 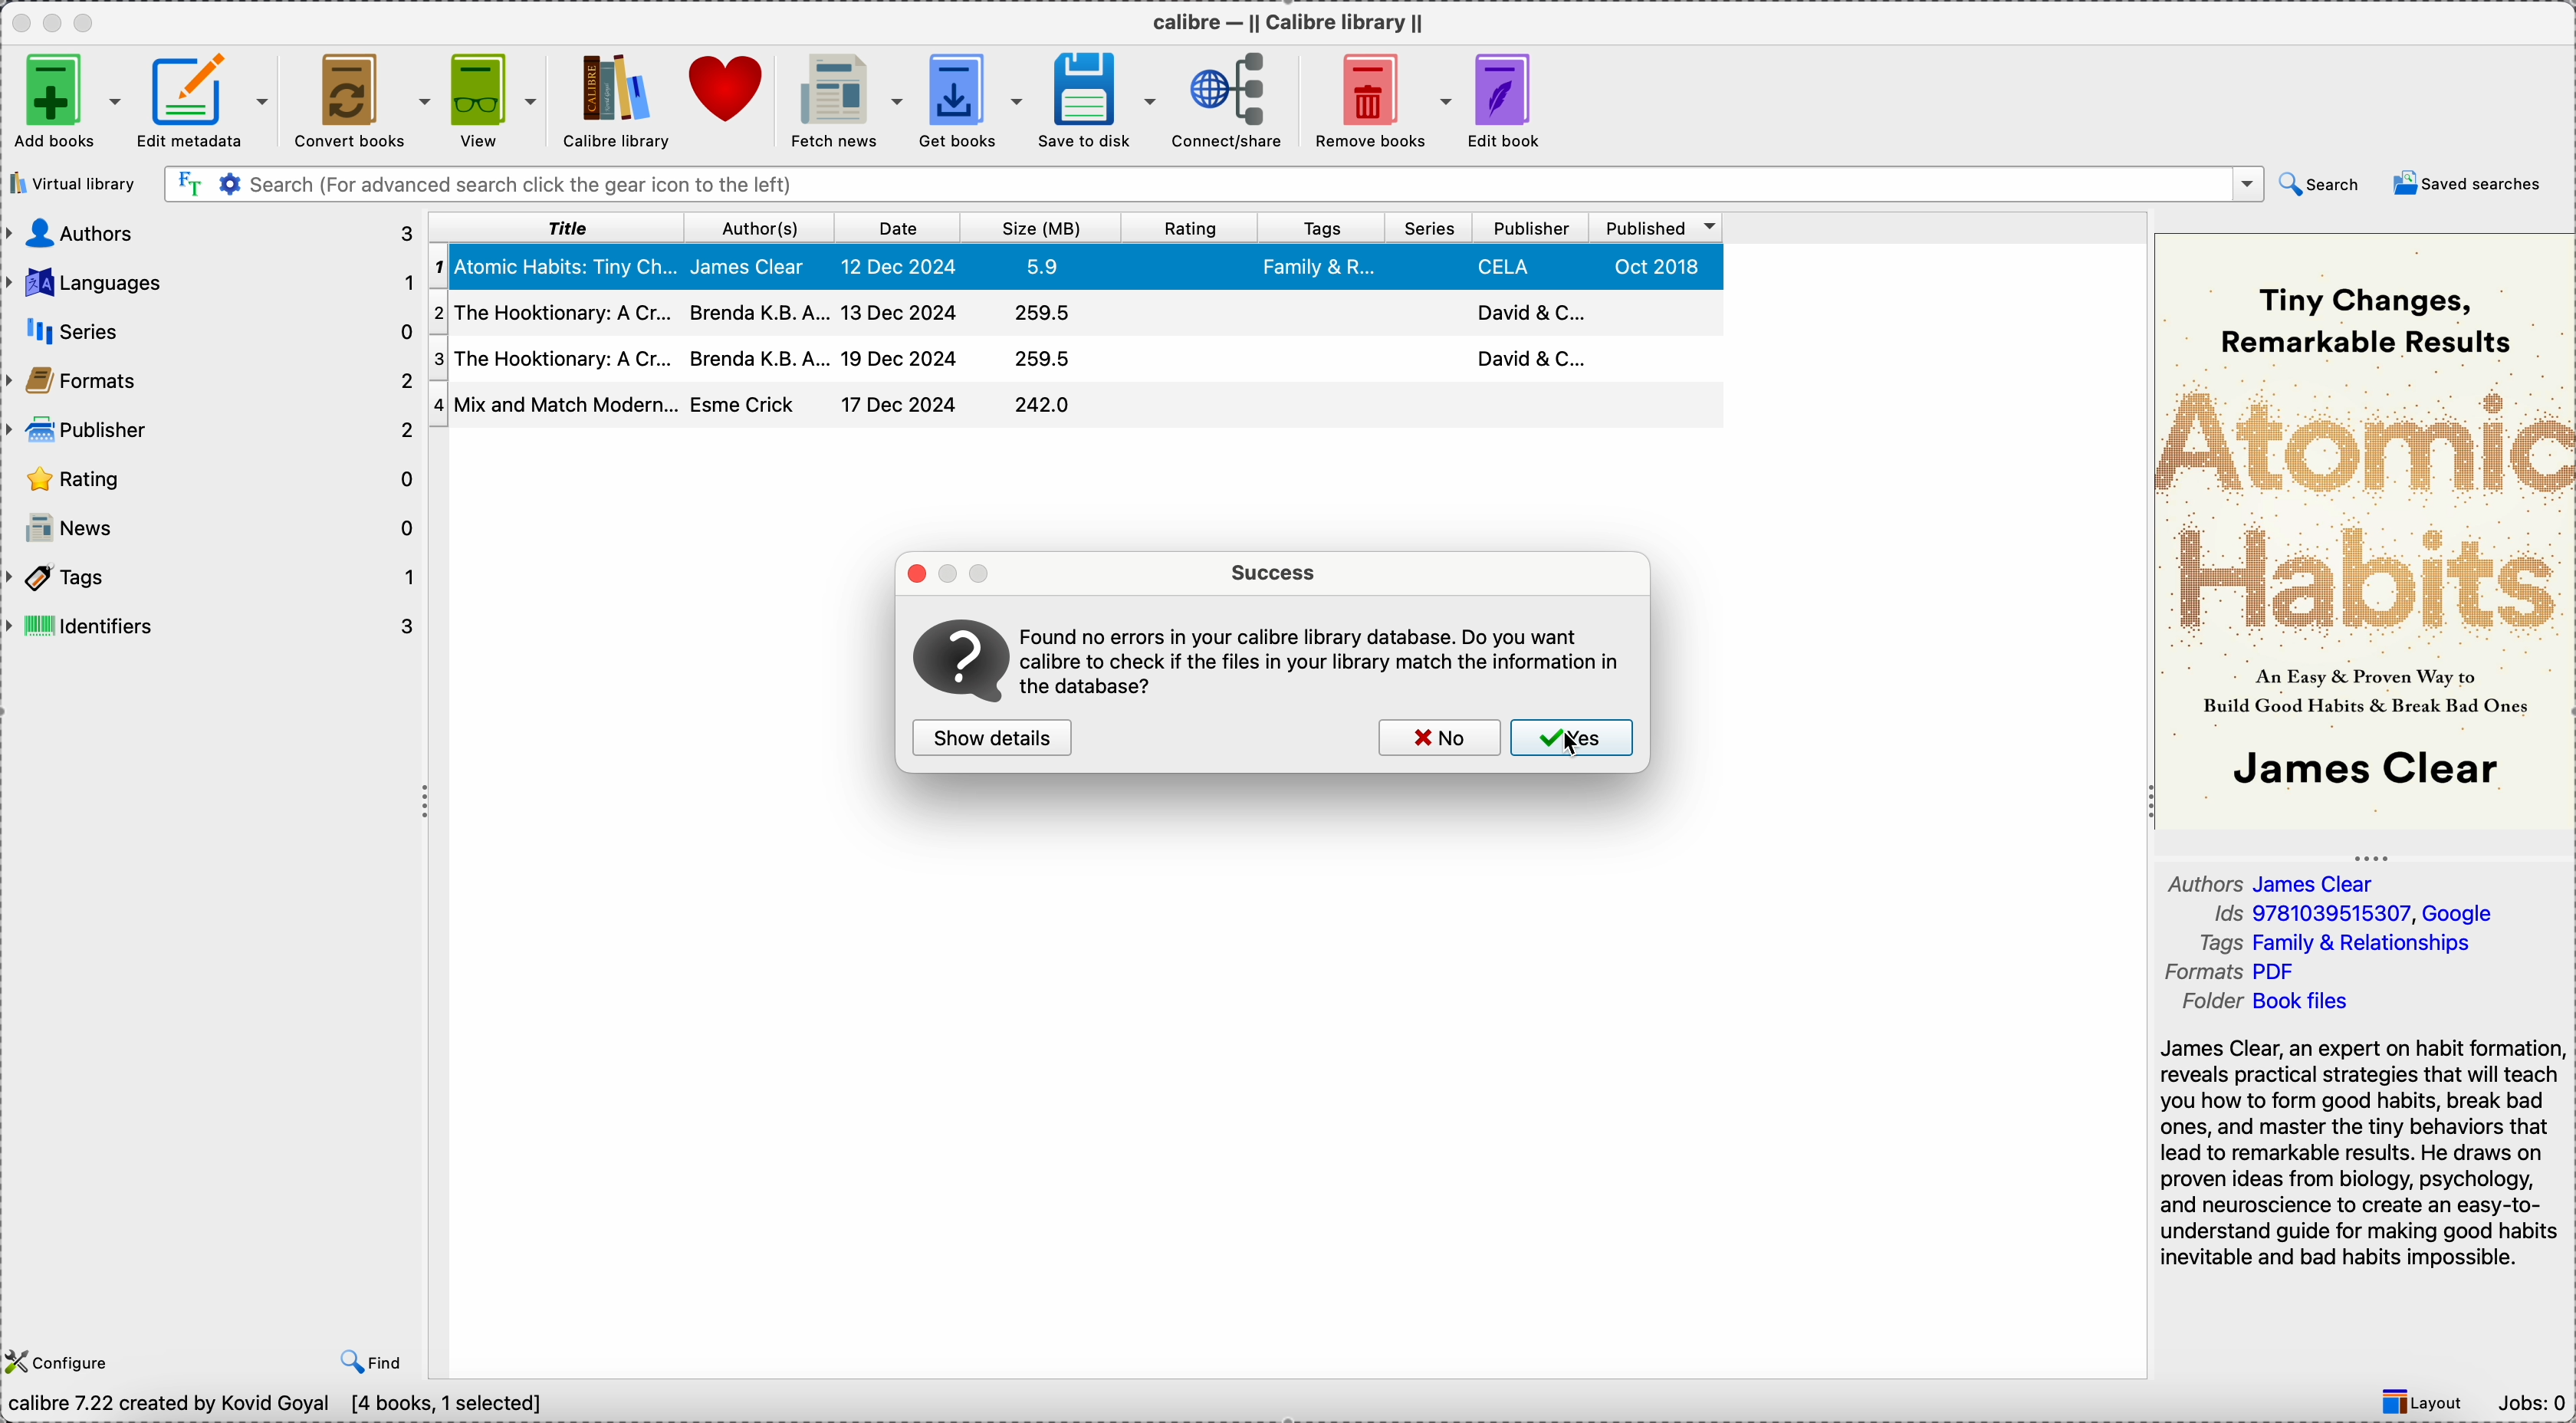 I want to click on donate, so click(x=728, y=96).